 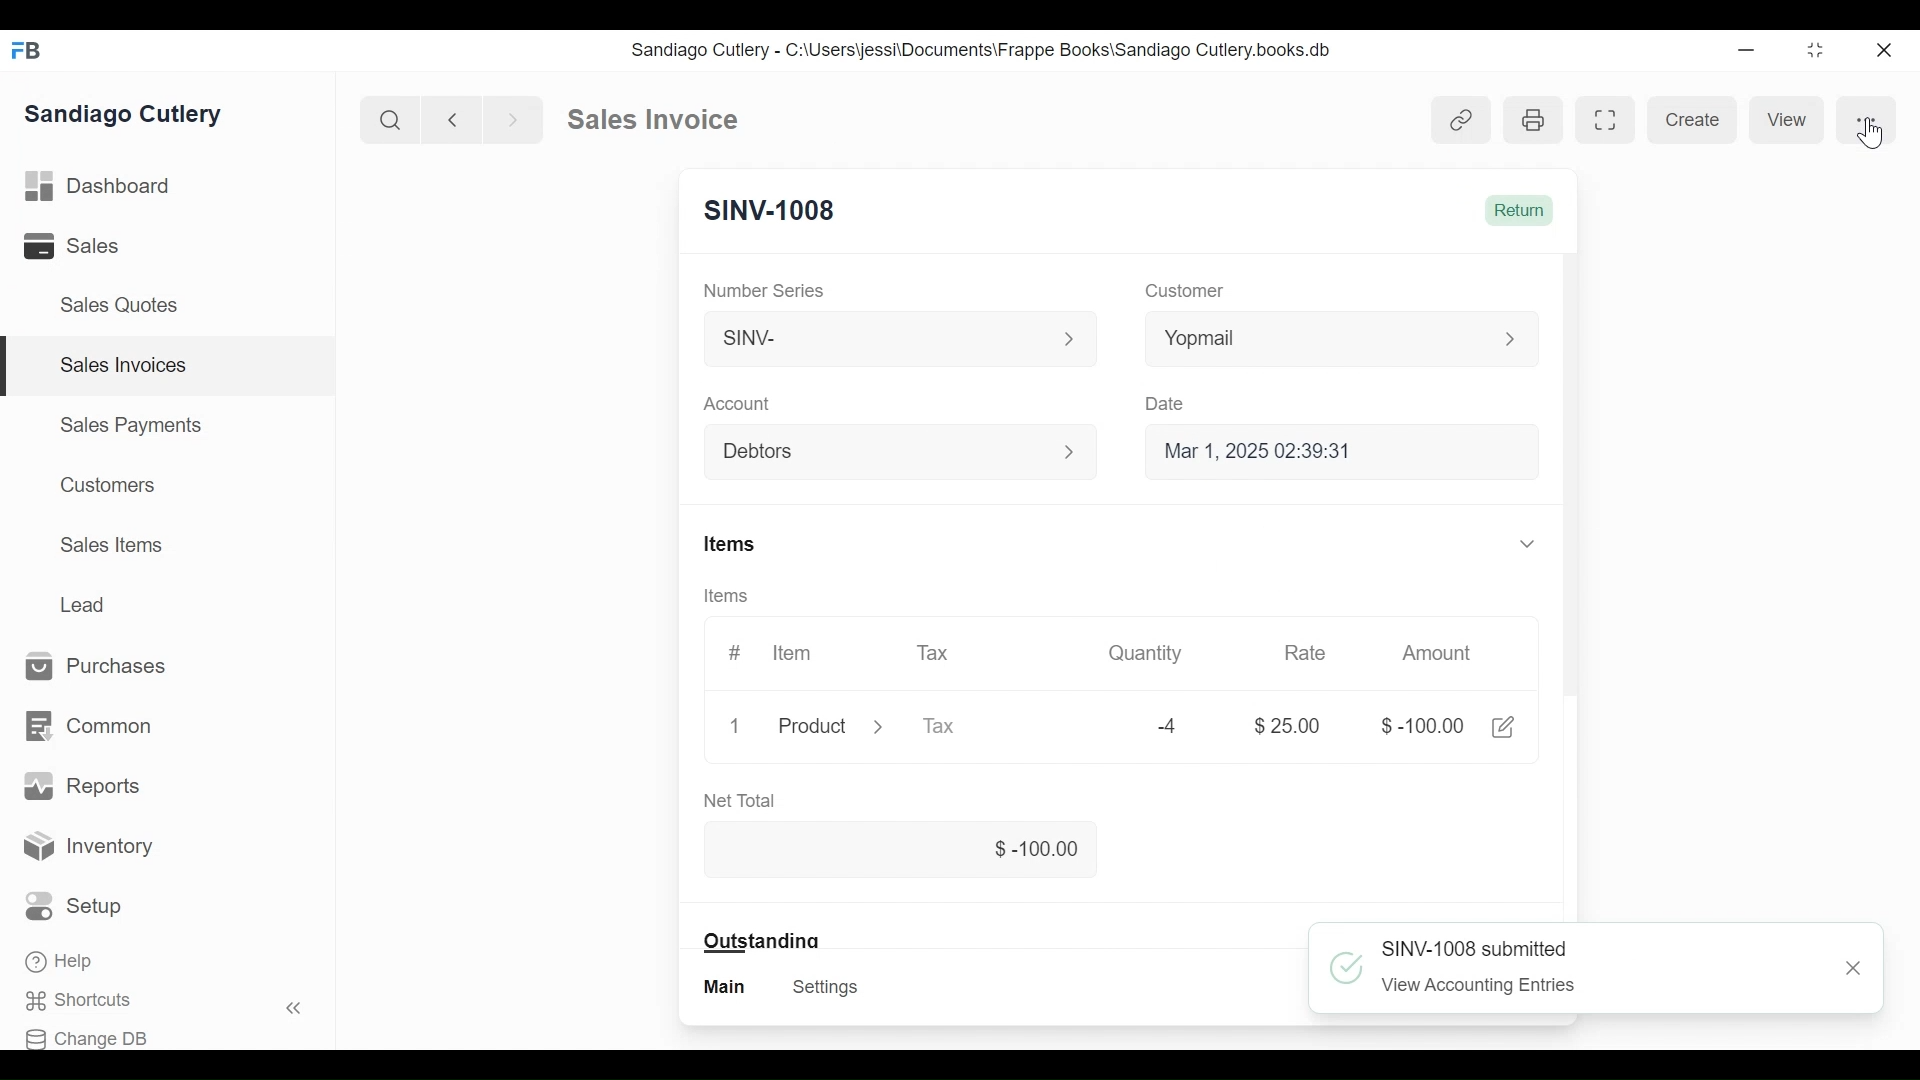 What do you see at coordinates (1888, 51) in the screenshot?
I see `Close` at bounding box center [1888, 51].